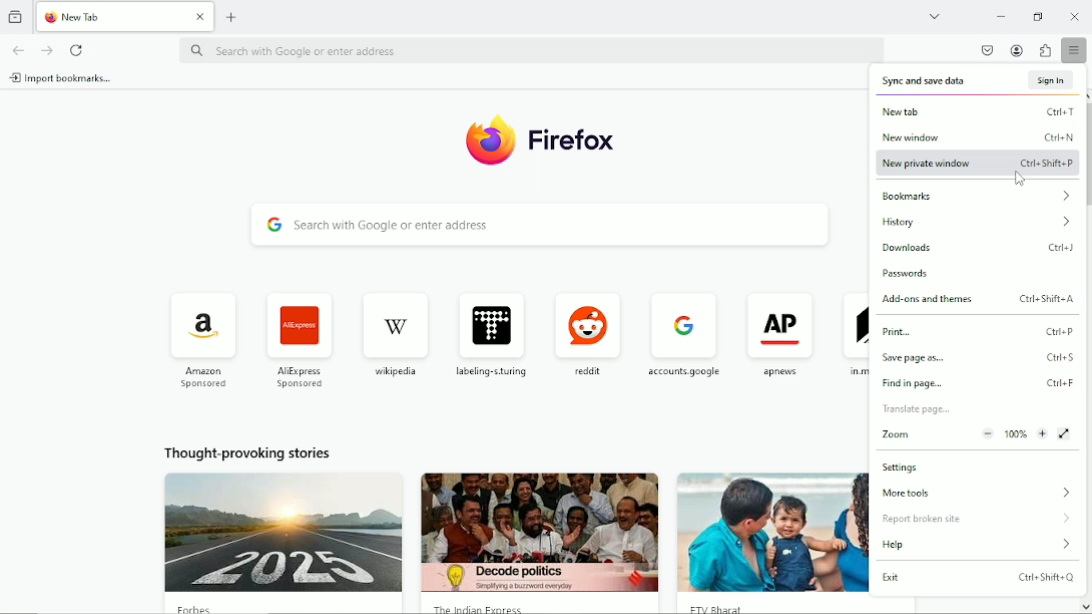 Image resolution: width=1092 pixels, height=614 pixels. Describe the element at coordinates (934, 16) in the screenshot. I see `list all tabs` at that location.